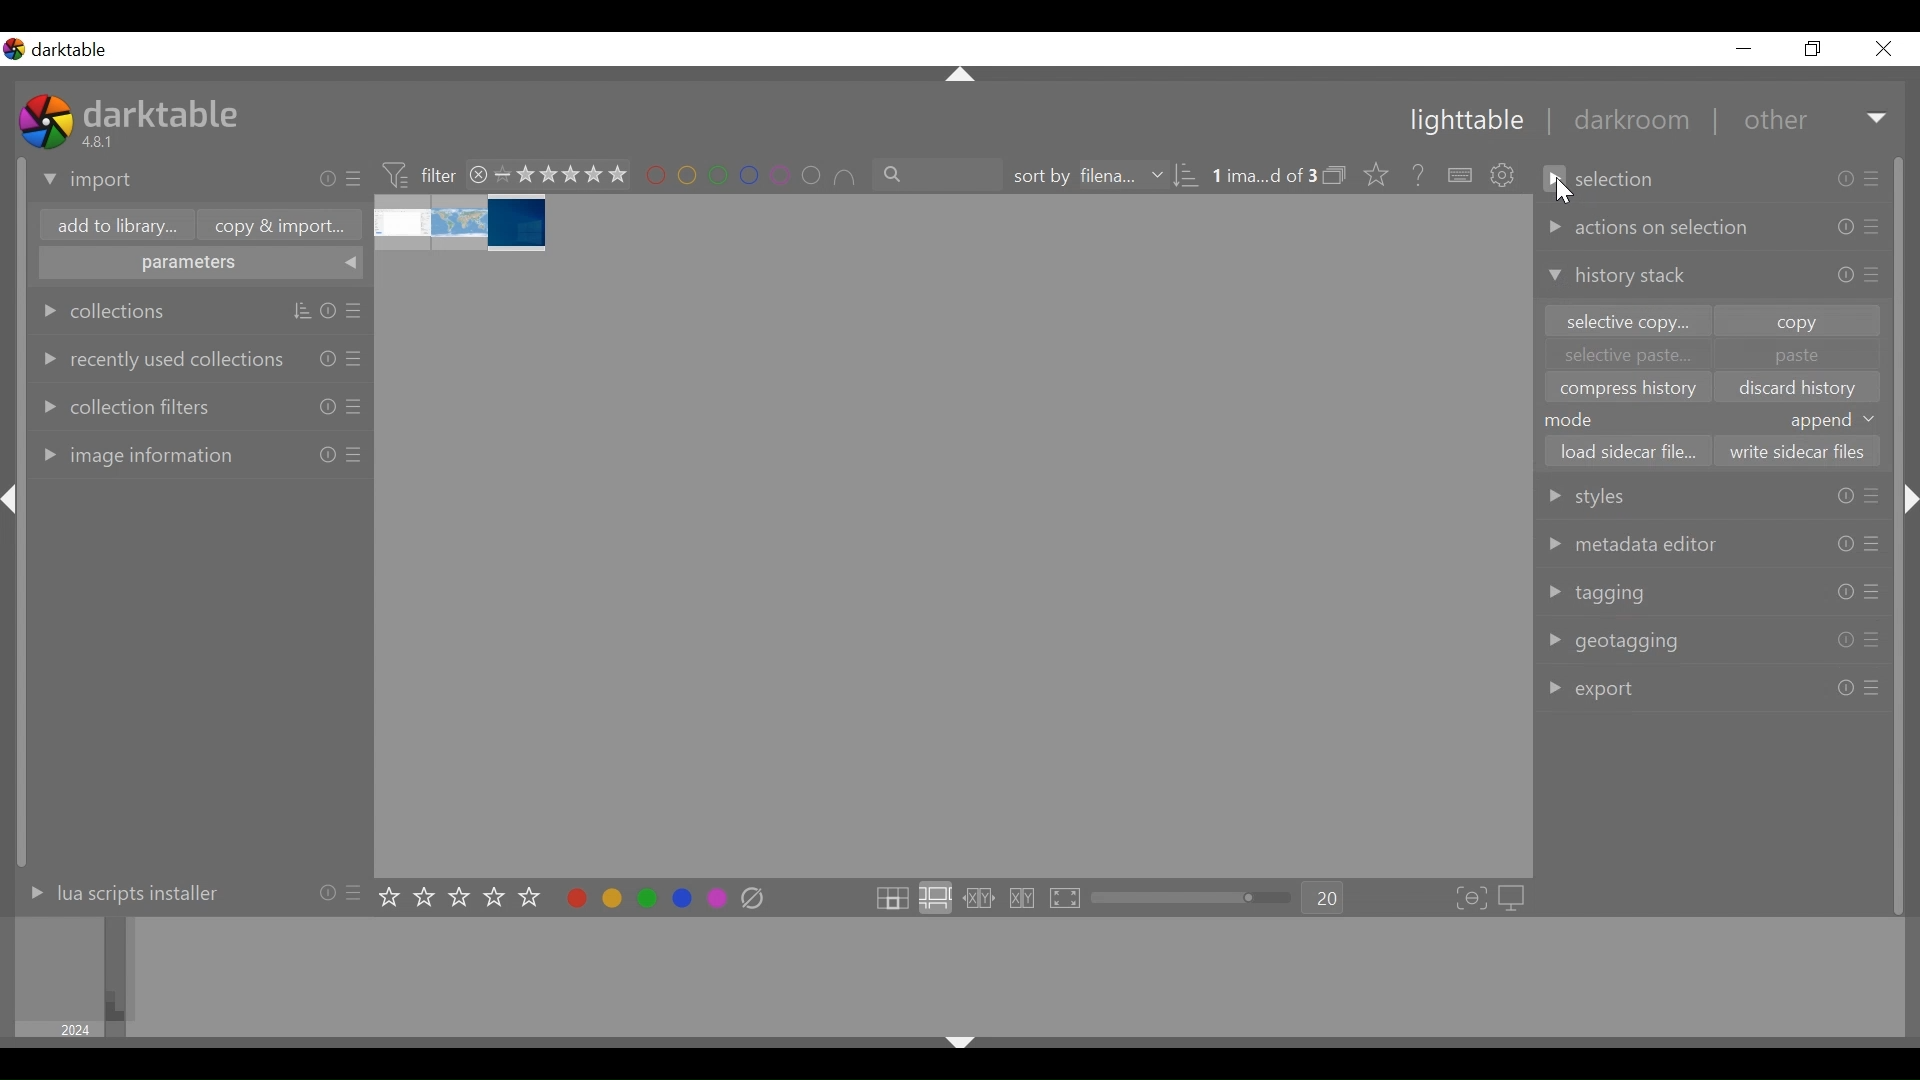 Image resolution: width=1920 pixels, height=1080 pixels. Describe the element at coordinates (1192, 898) in the screenshot. I see `zoom` at that location.